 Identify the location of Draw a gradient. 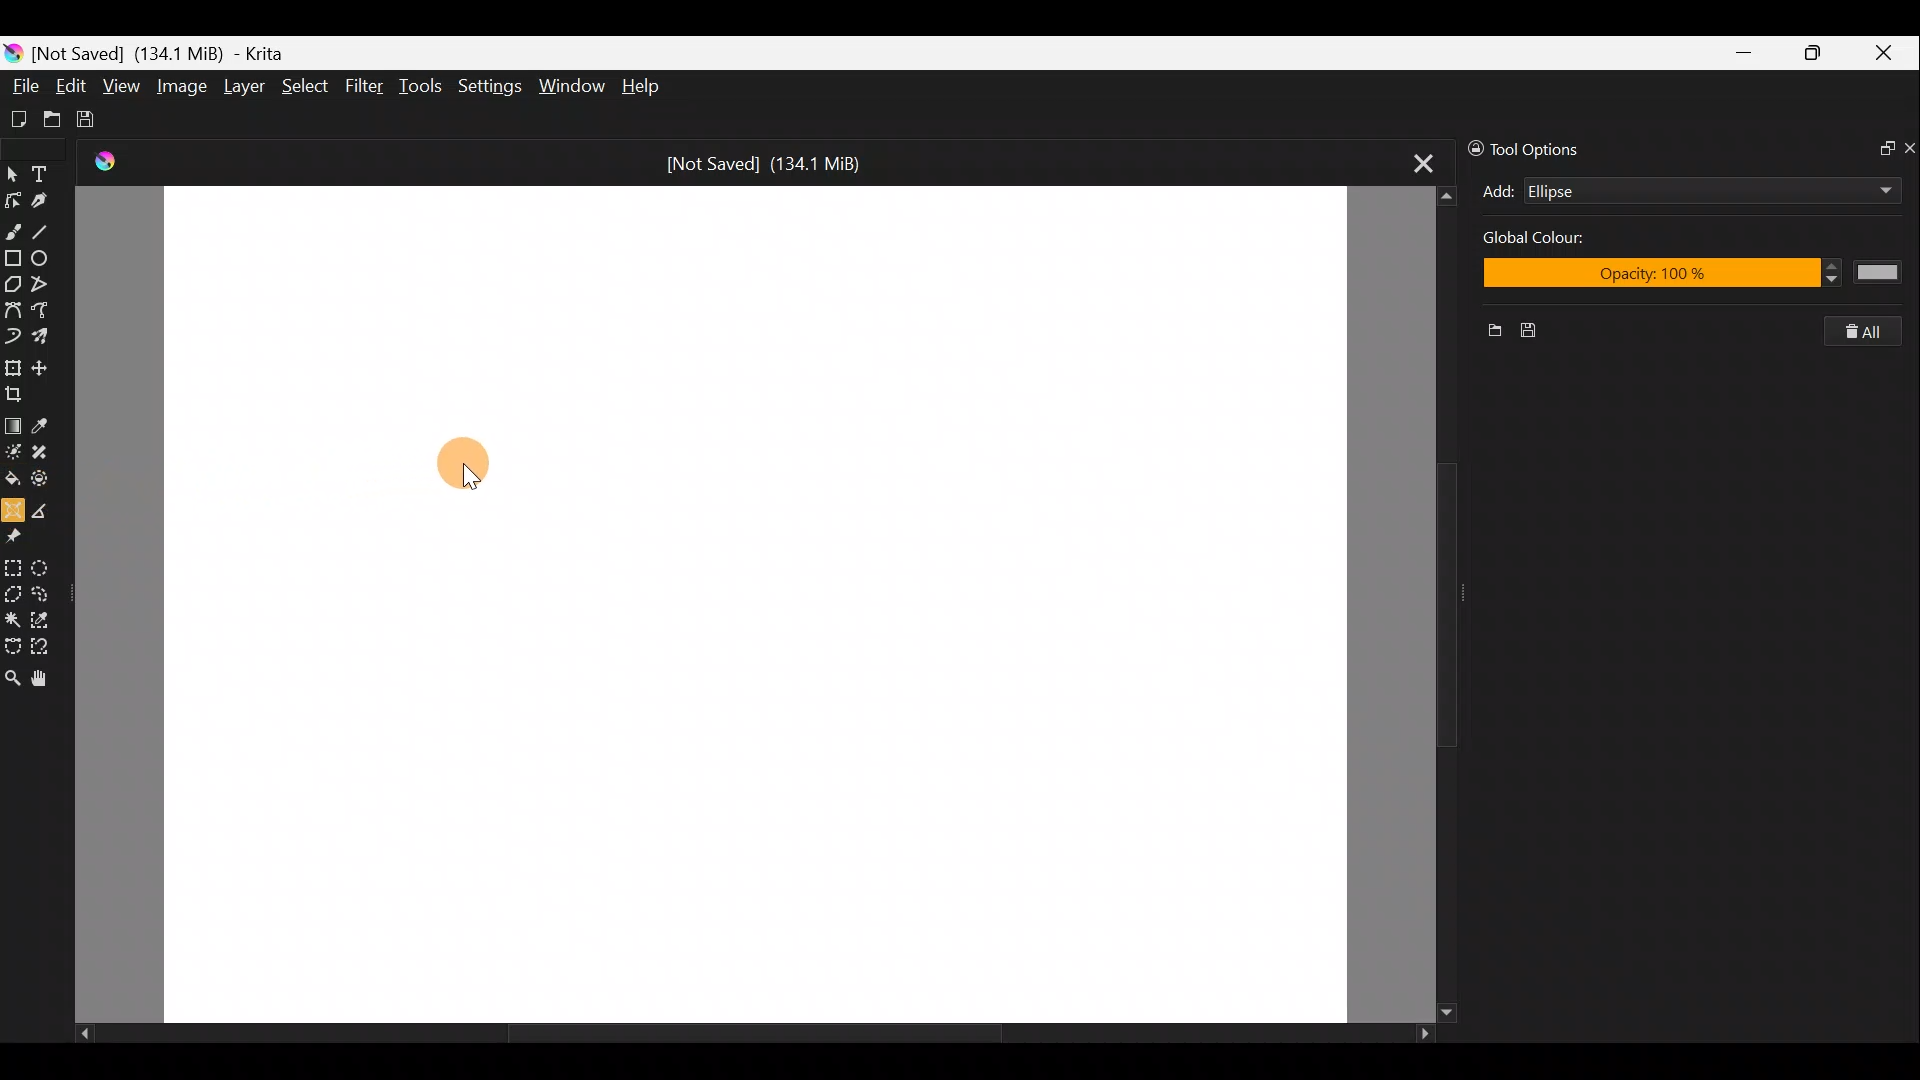
(13, 424).